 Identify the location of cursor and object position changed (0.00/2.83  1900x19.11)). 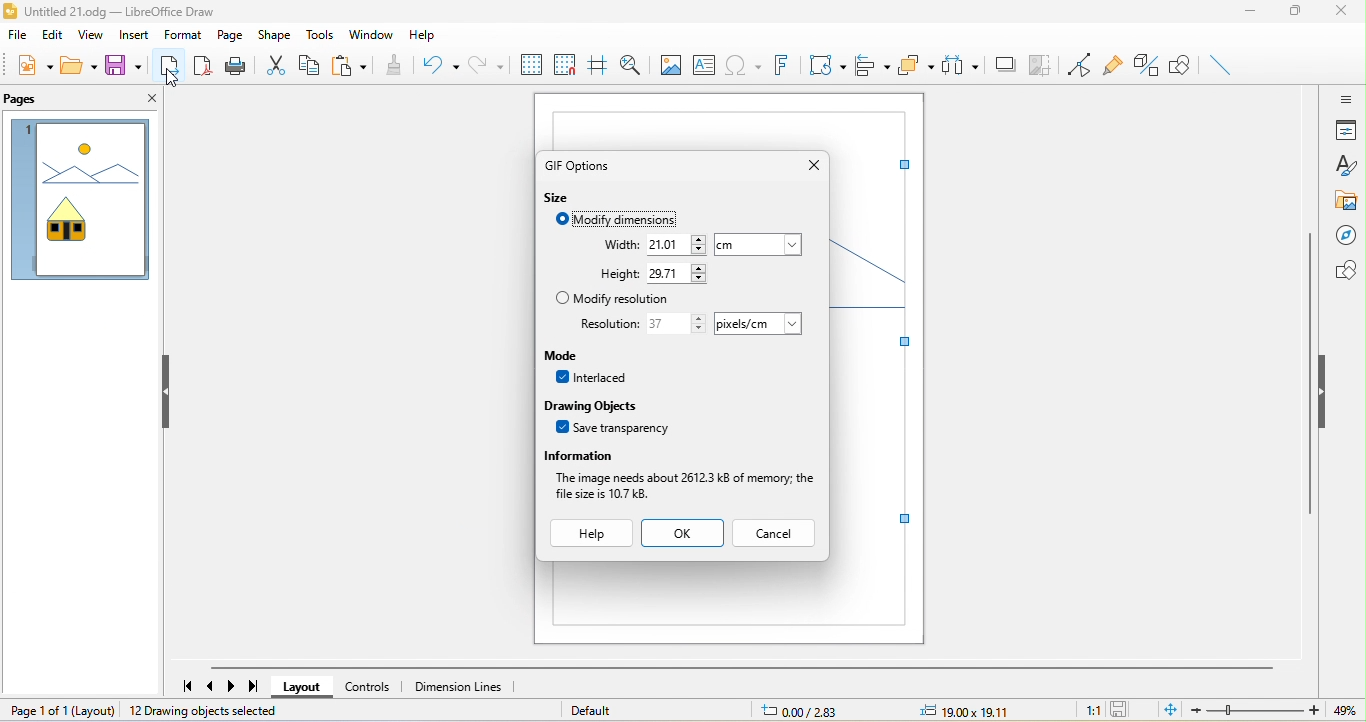
(895, 711).